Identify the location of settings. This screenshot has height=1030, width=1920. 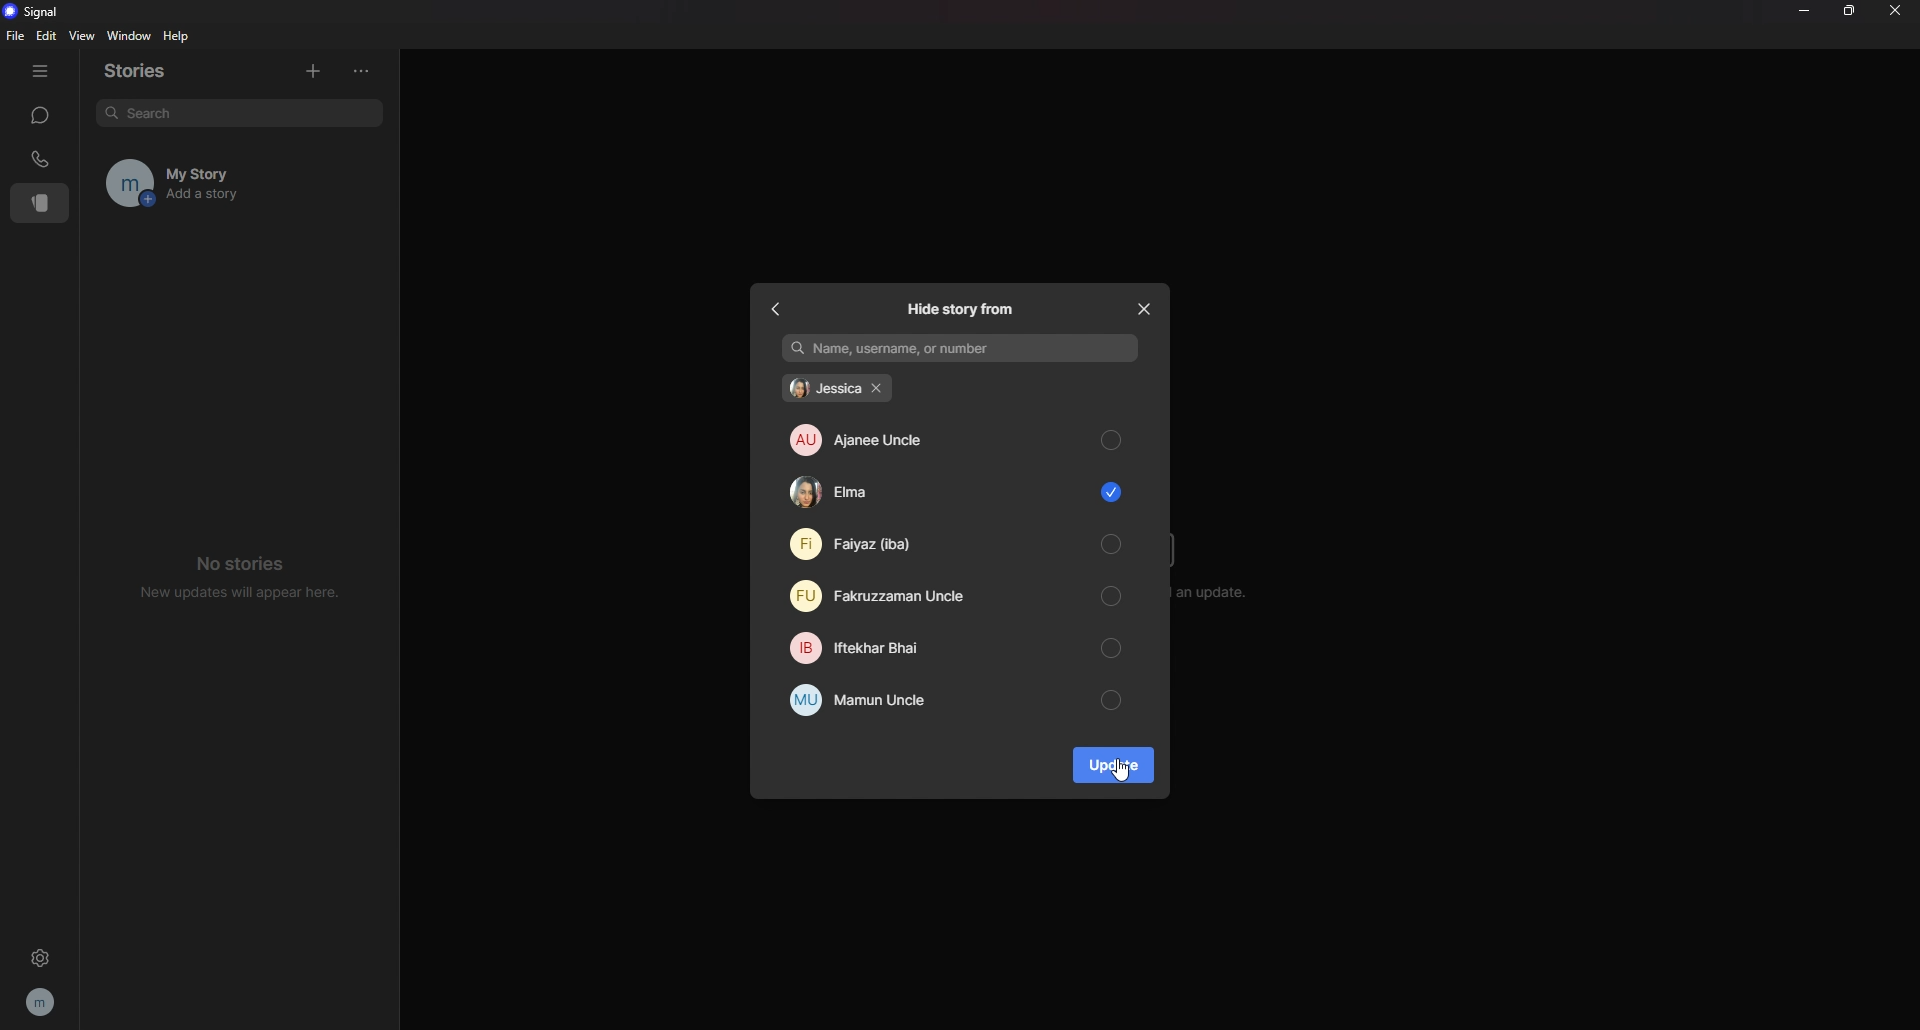
(40, 957).